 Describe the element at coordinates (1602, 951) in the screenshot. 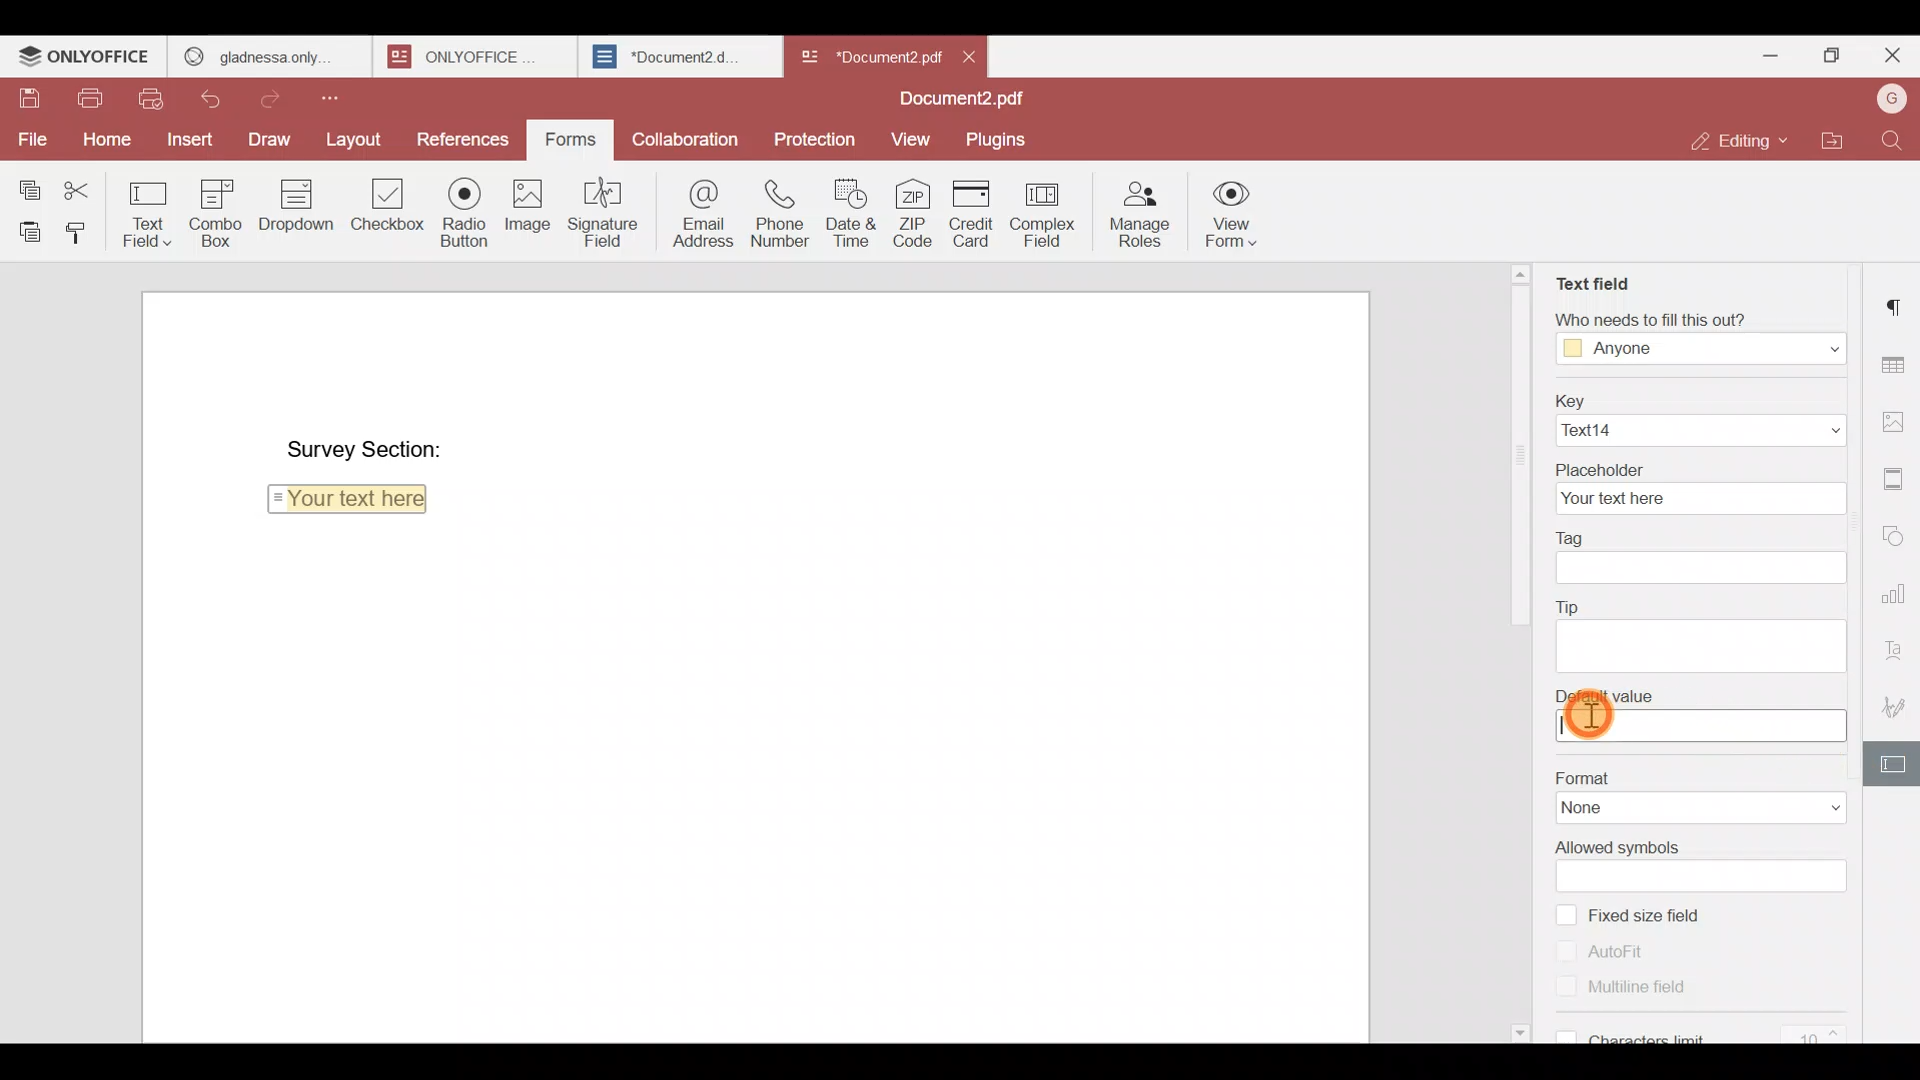

I see `Autofit` at that location.